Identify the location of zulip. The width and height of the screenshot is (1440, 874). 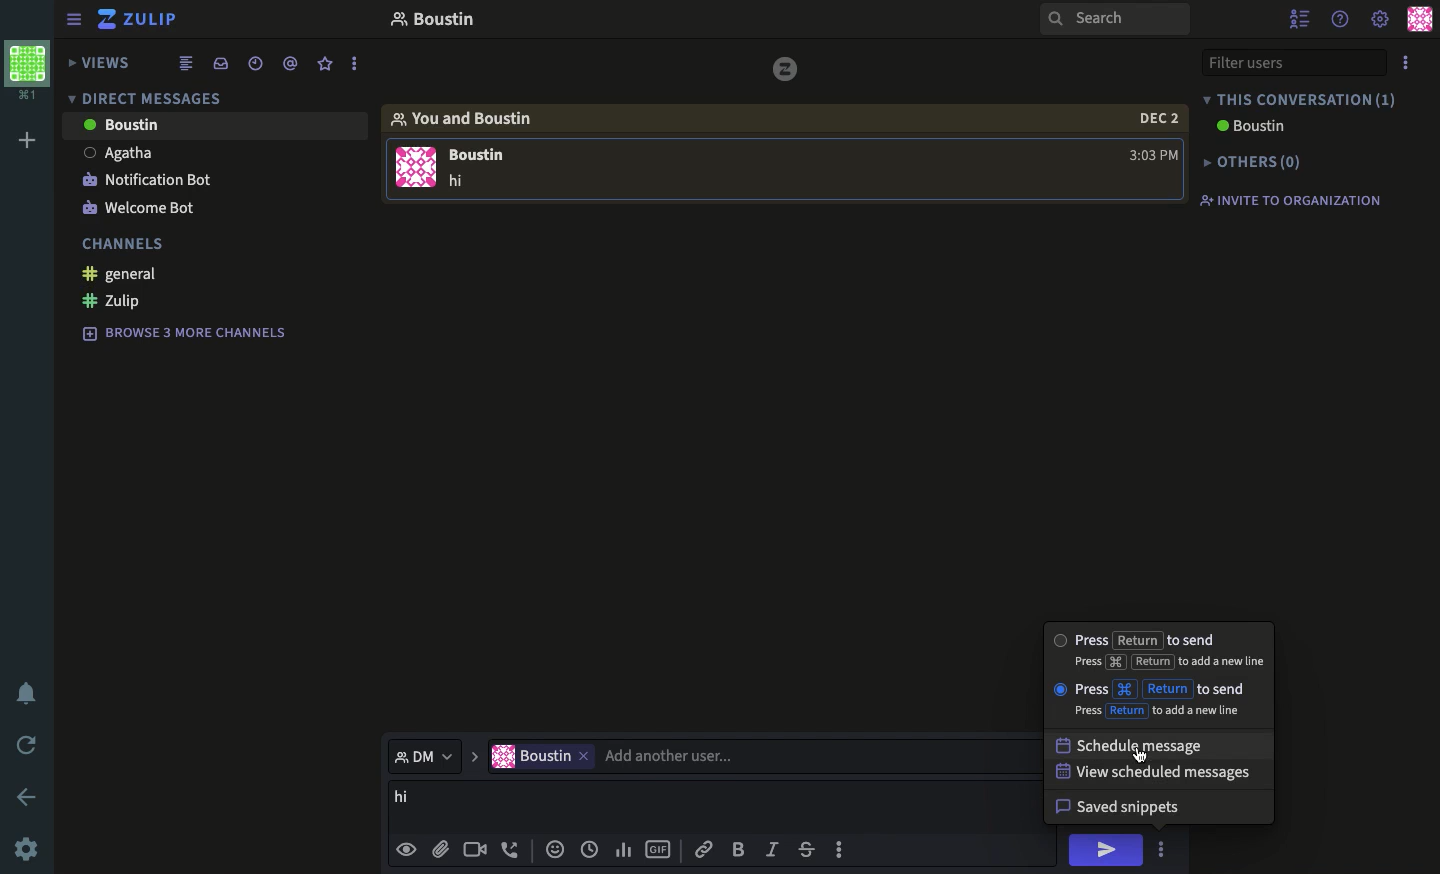
(789, 73).